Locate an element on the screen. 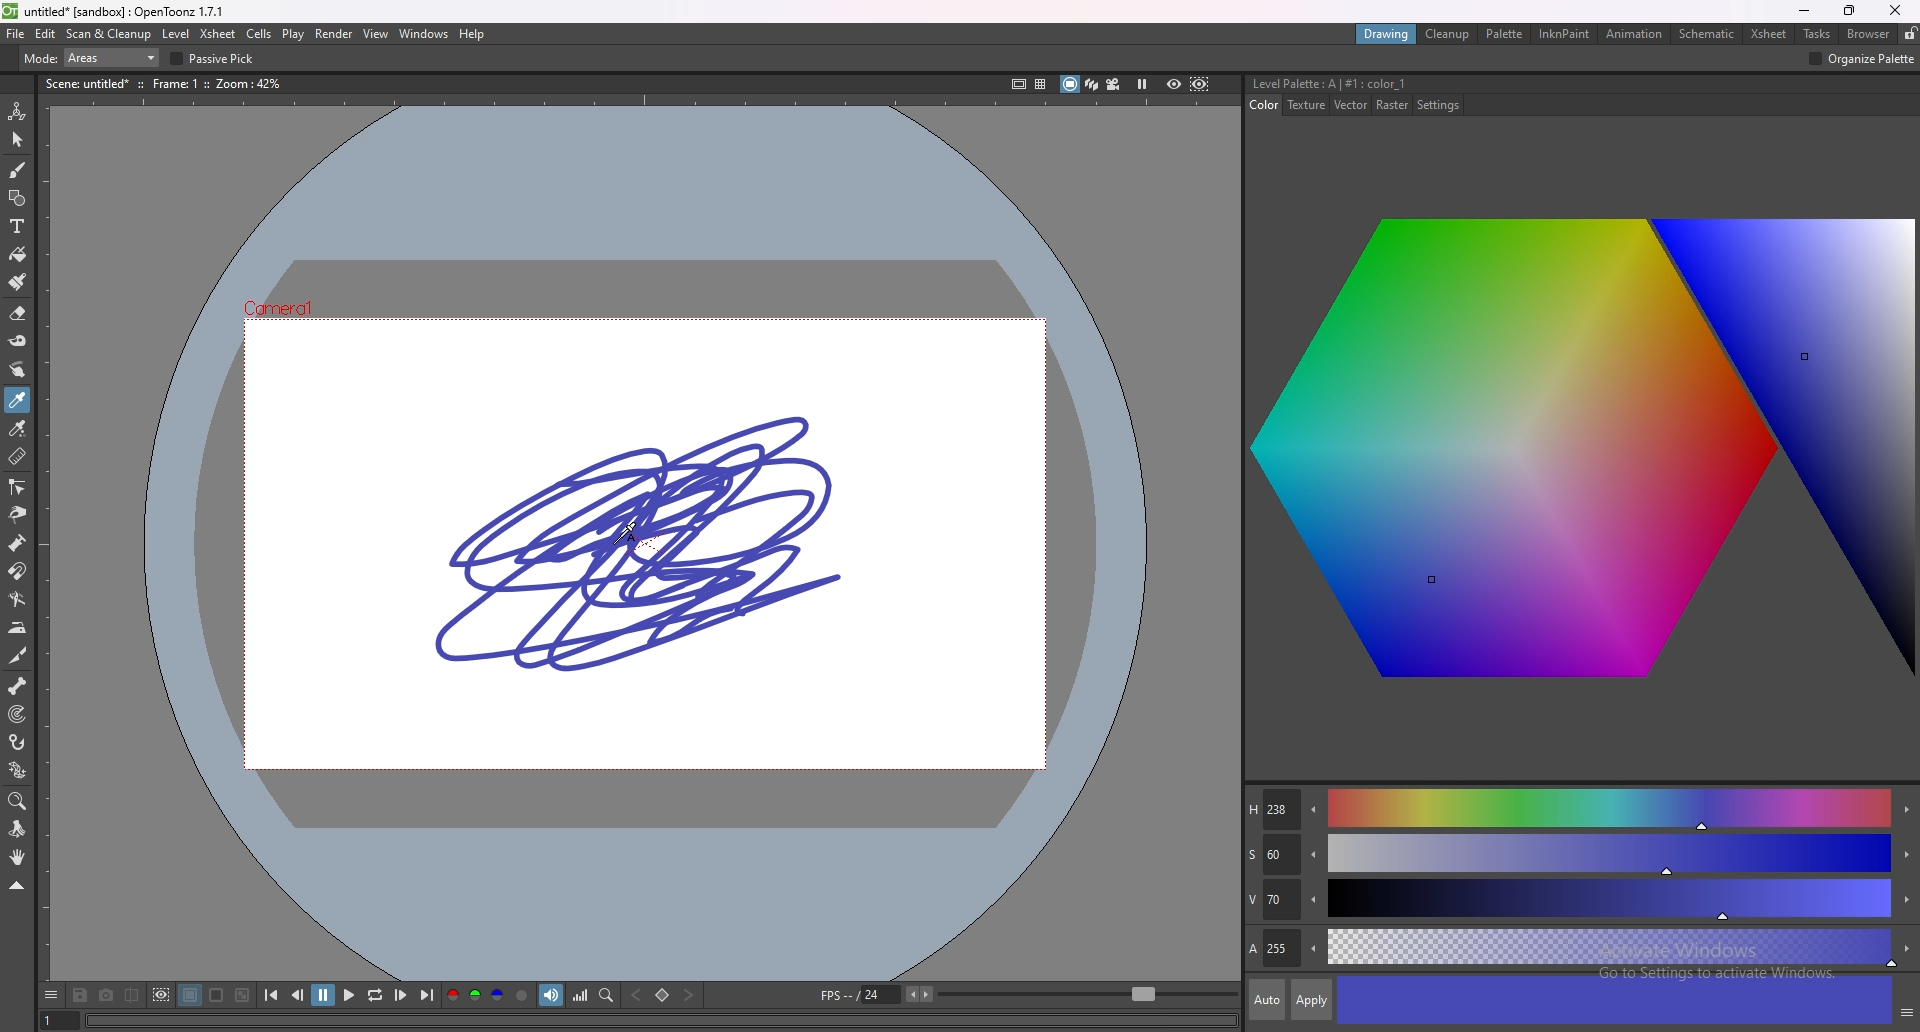 The height and width of the screenshot is (1032, 1920). scan and cleanup is located at coordinates (110, 33).